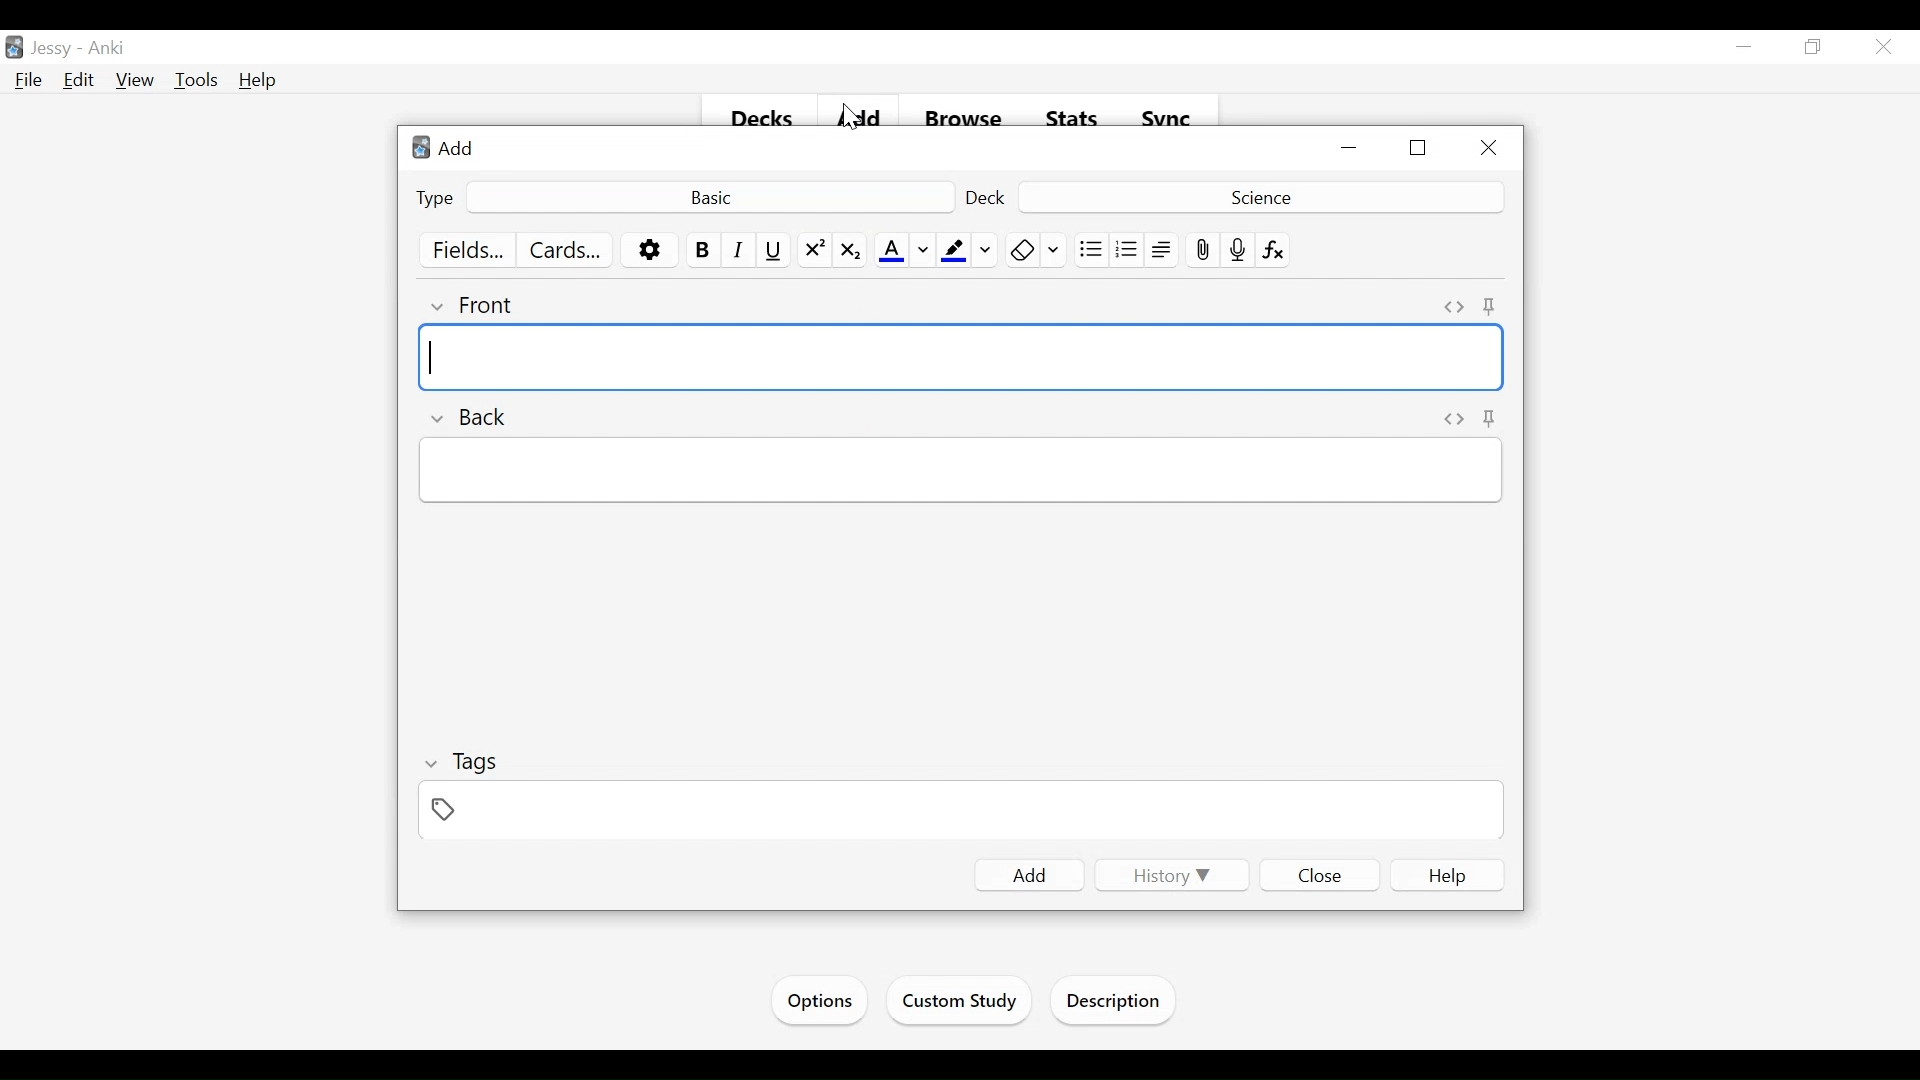 Image resolution: width=1920 pixels, height=1080 pixels. What do you see at coordinates (469, 250) in the screenshot?
I see `Customize Fields` at bounding box center [469, 250].